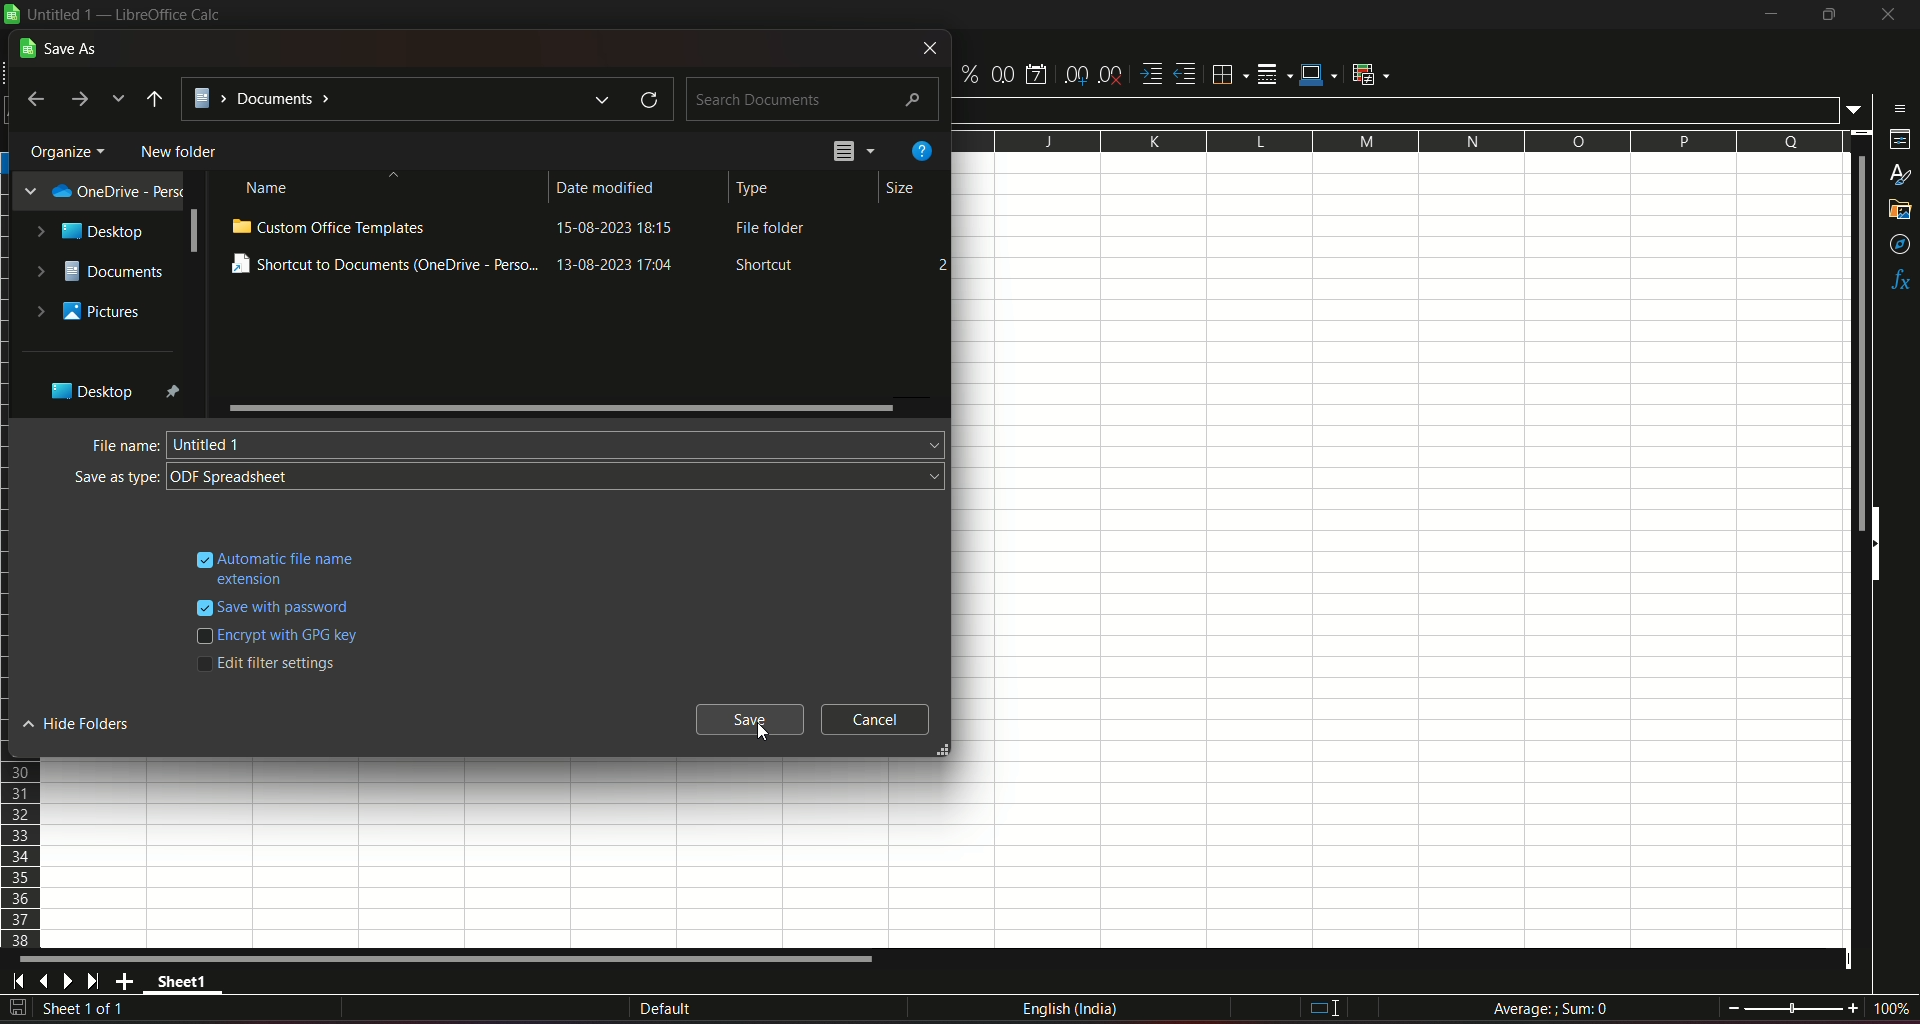  Describe the element at coordinates (853, 153) in the screenshot. I see `files` at that location.